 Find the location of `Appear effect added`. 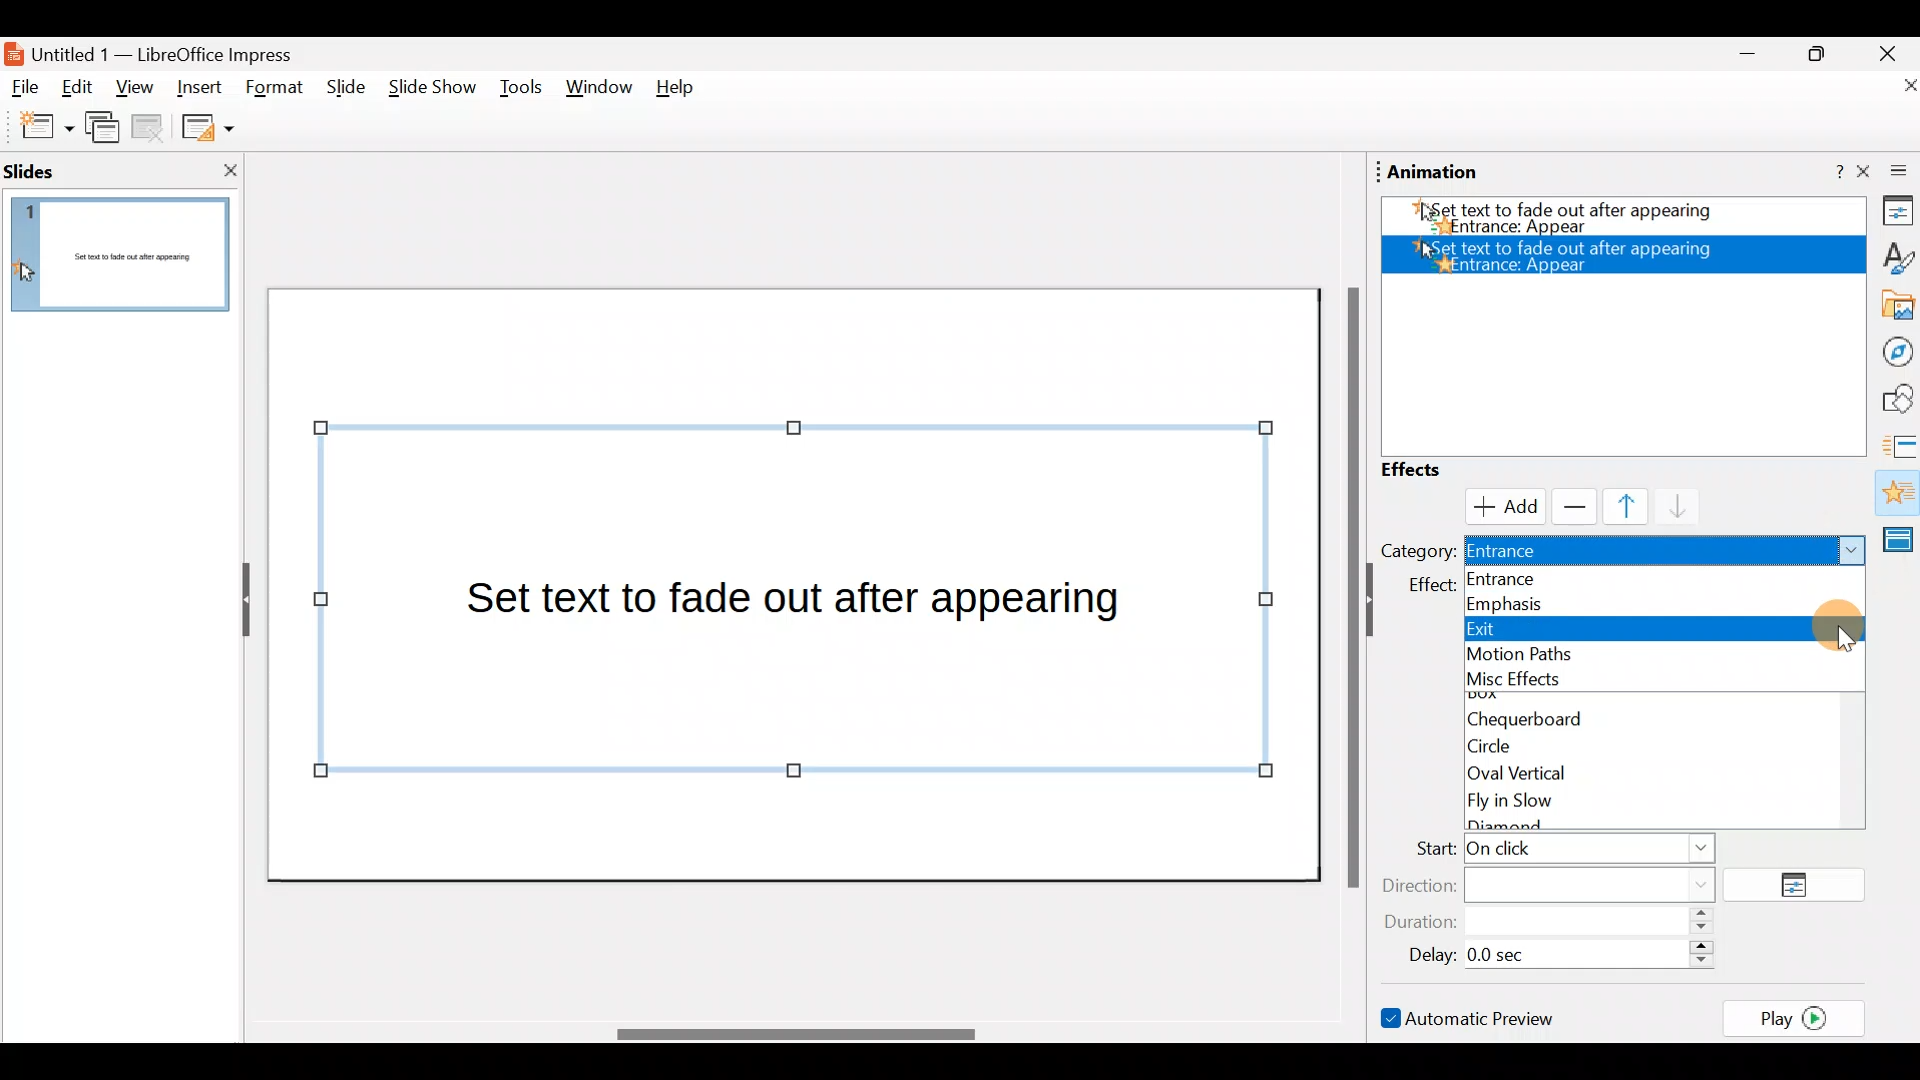

Appear effect added is located at coordinates (1571, 255).